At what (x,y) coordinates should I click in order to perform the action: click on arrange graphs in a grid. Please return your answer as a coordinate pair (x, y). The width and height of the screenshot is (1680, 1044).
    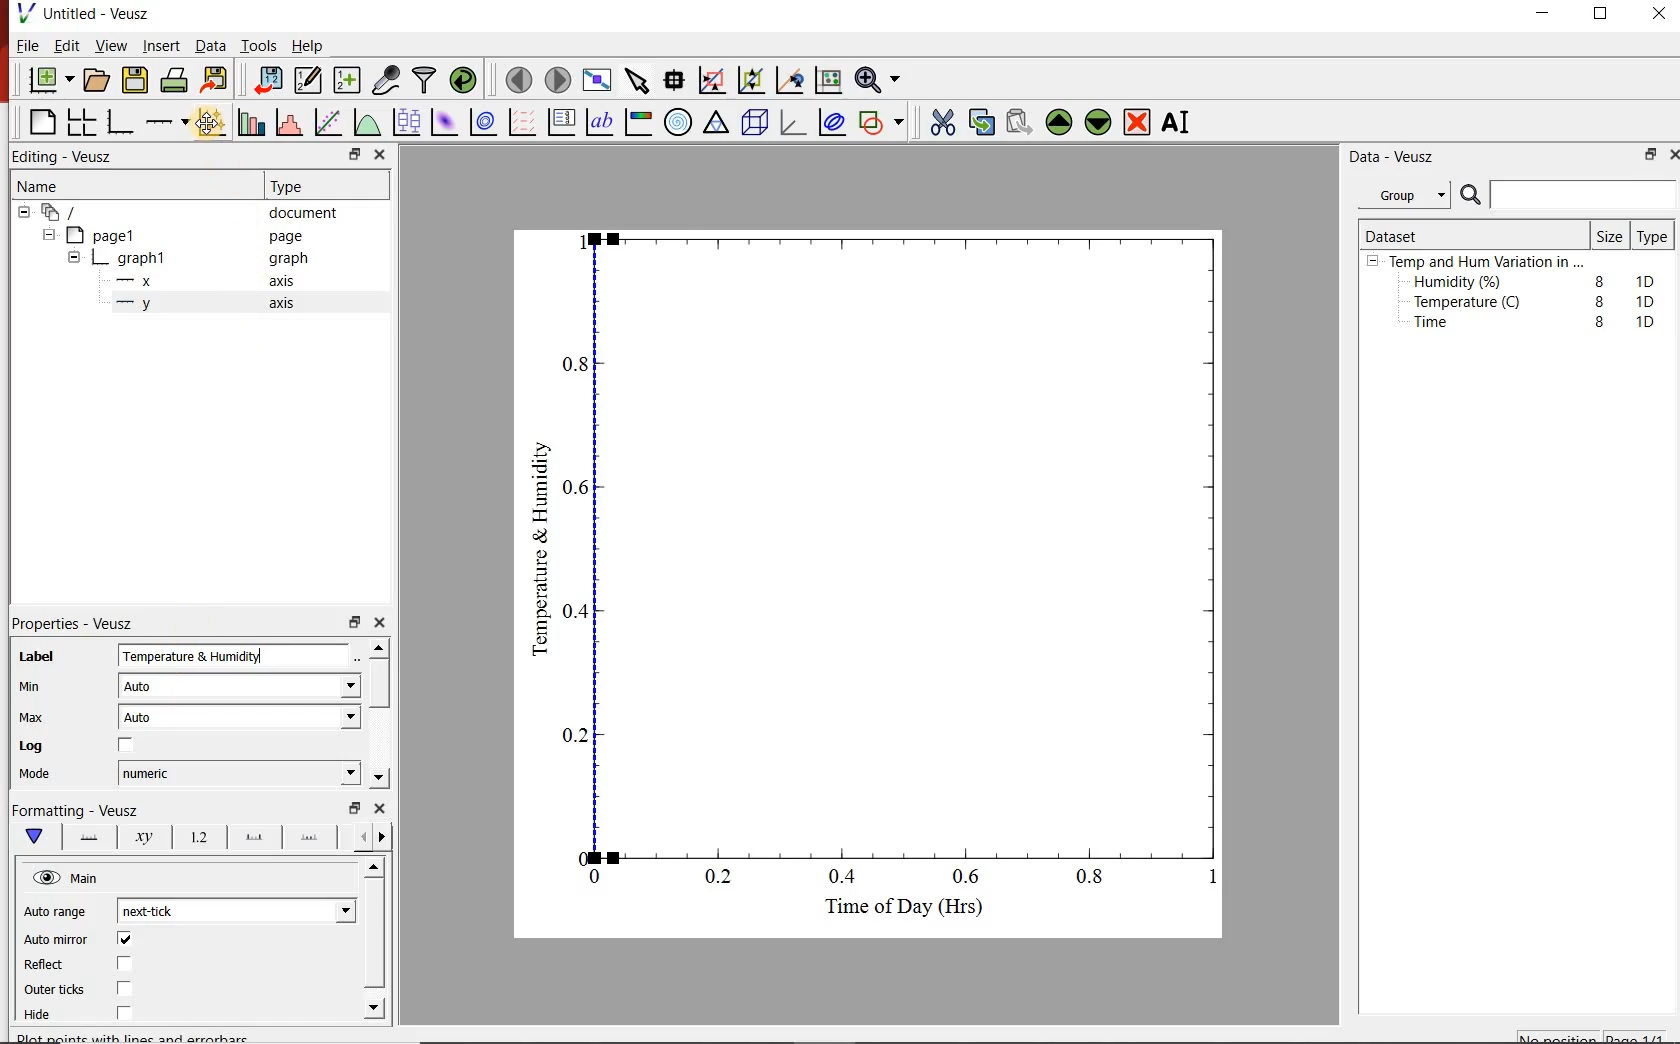
    Looking at the image, I should click on (84, 119).